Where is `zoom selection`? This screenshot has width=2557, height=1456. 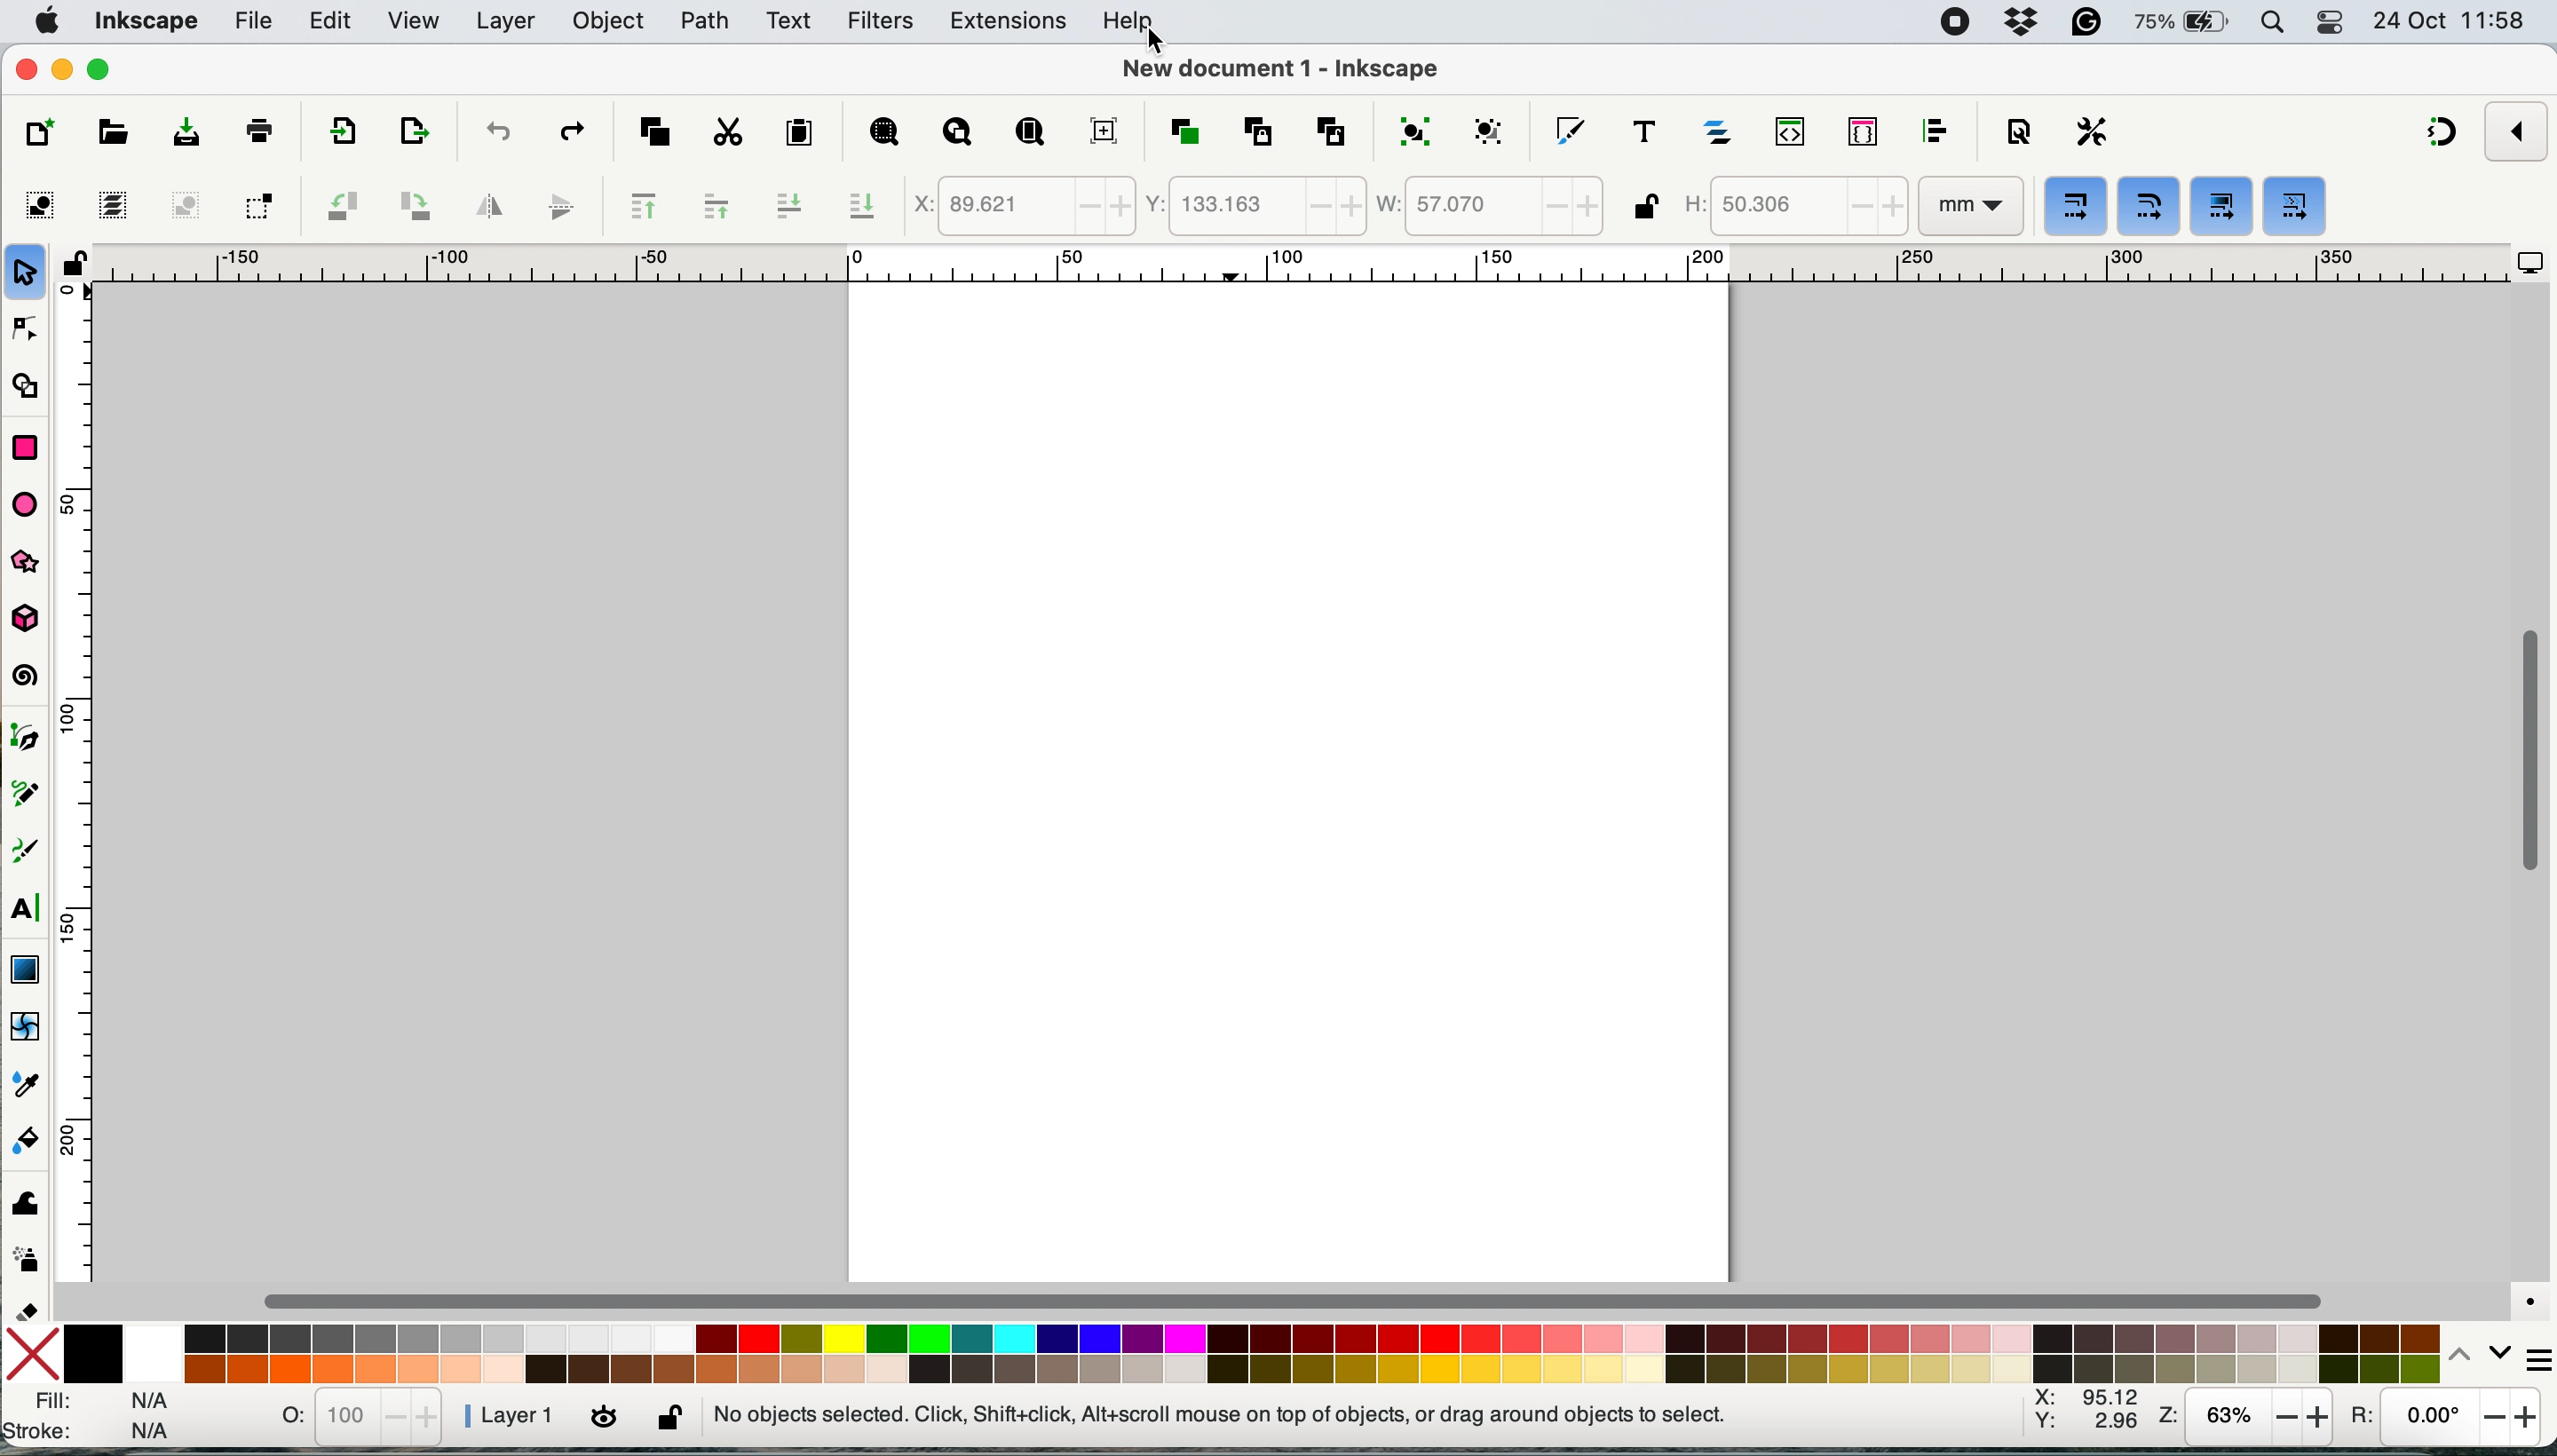 zoom selection is located at coordinates (880, 132).